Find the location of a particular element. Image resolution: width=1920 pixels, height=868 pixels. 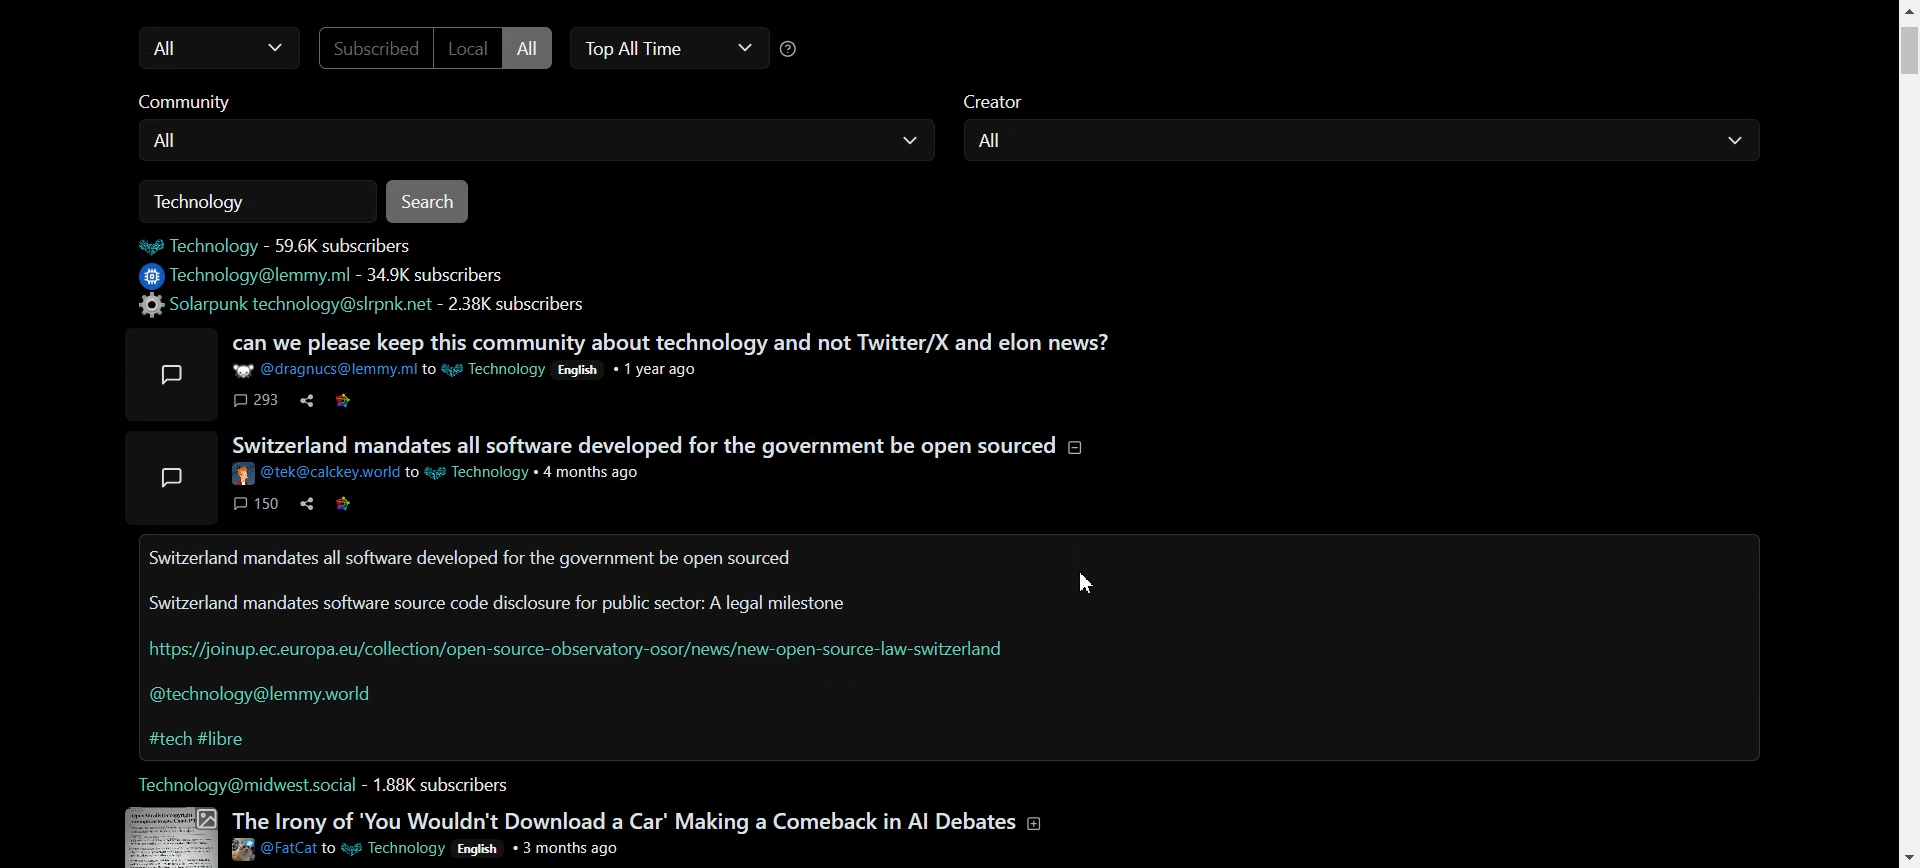

293 comments is located at coordinates (256, 401).